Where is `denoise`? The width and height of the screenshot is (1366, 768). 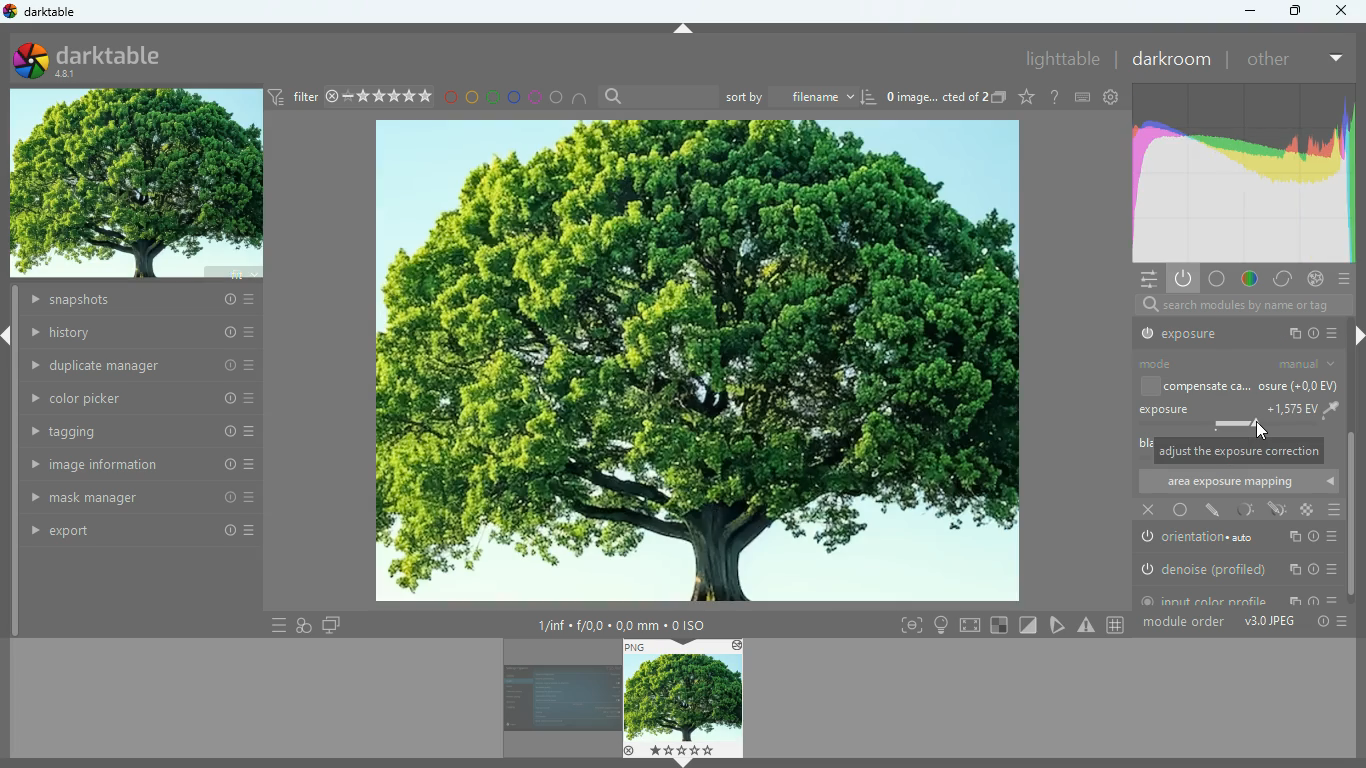 denoise is located at coordinates (1239, 568).